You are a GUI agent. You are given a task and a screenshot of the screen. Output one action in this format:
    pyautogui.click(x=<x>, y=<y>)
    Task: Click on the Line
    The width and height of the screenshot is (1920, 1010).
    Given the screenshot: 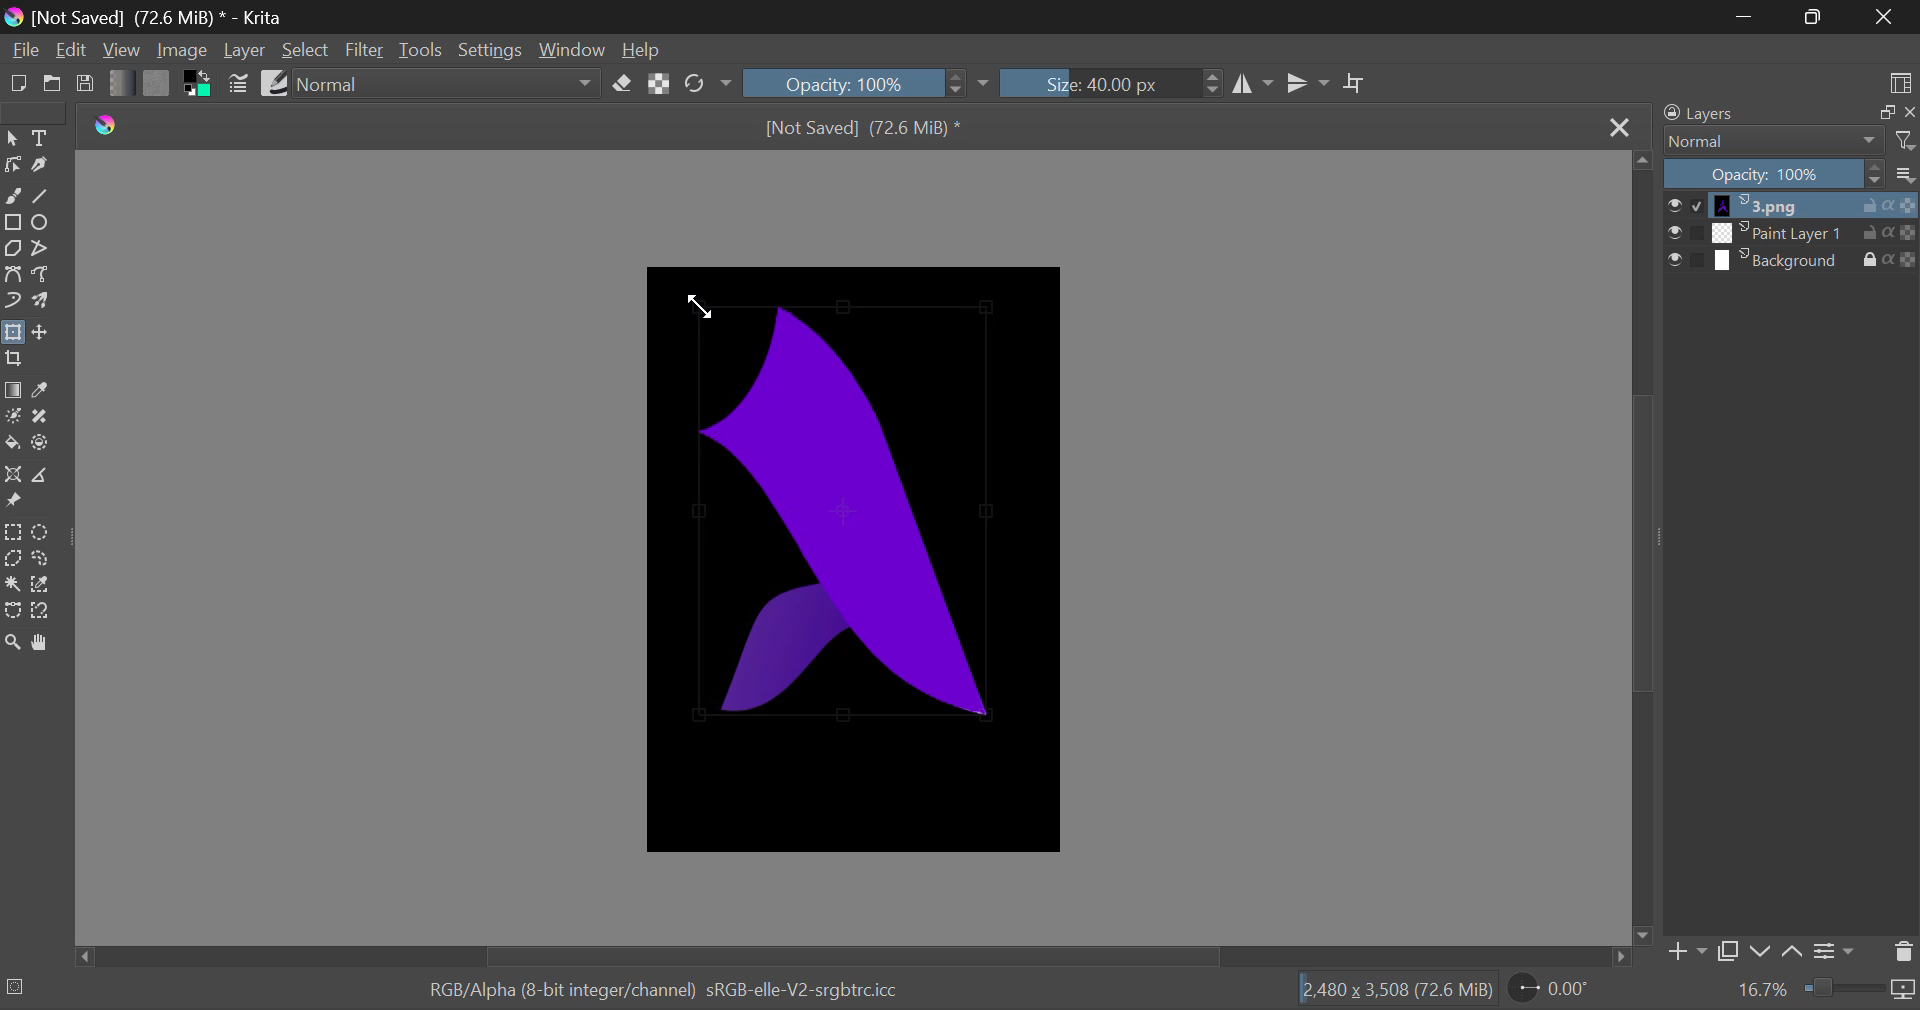 What is the action you would take?
    pyautogui.click(x=43, y=197)
    